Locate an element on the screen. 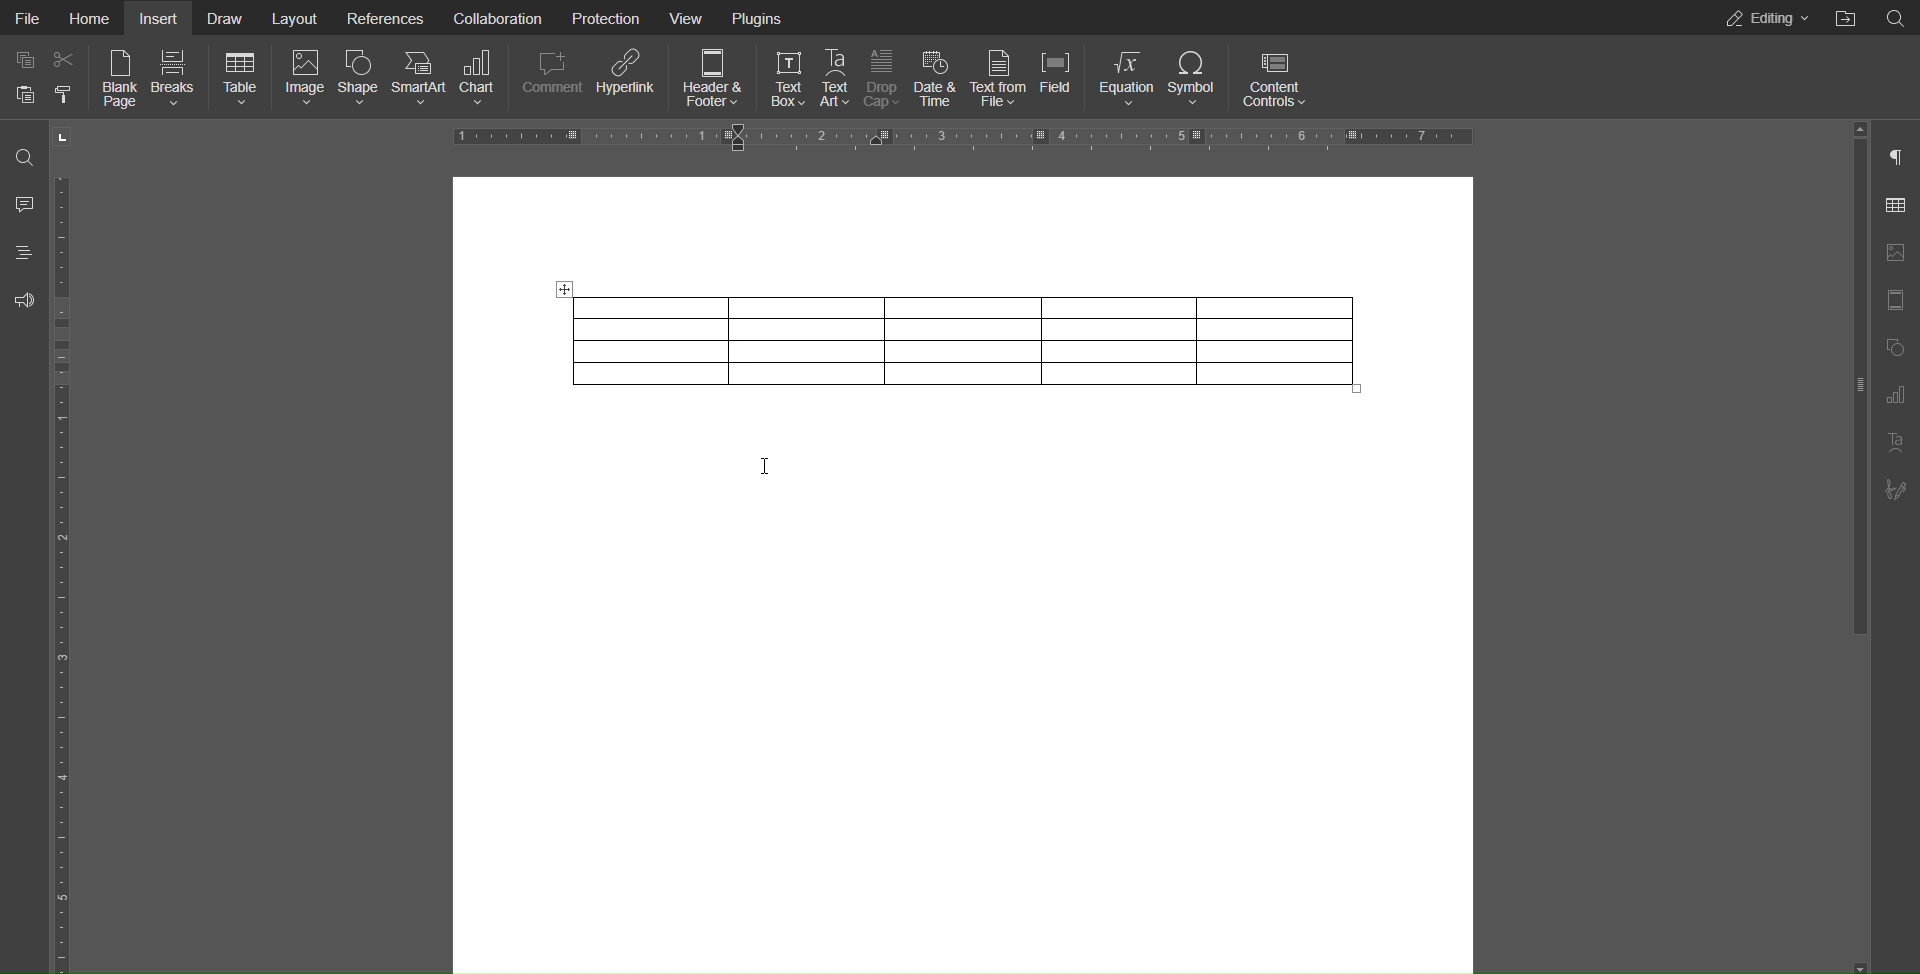 The image size is (1920, 974). Full Table is located at coordinates (965, 340).